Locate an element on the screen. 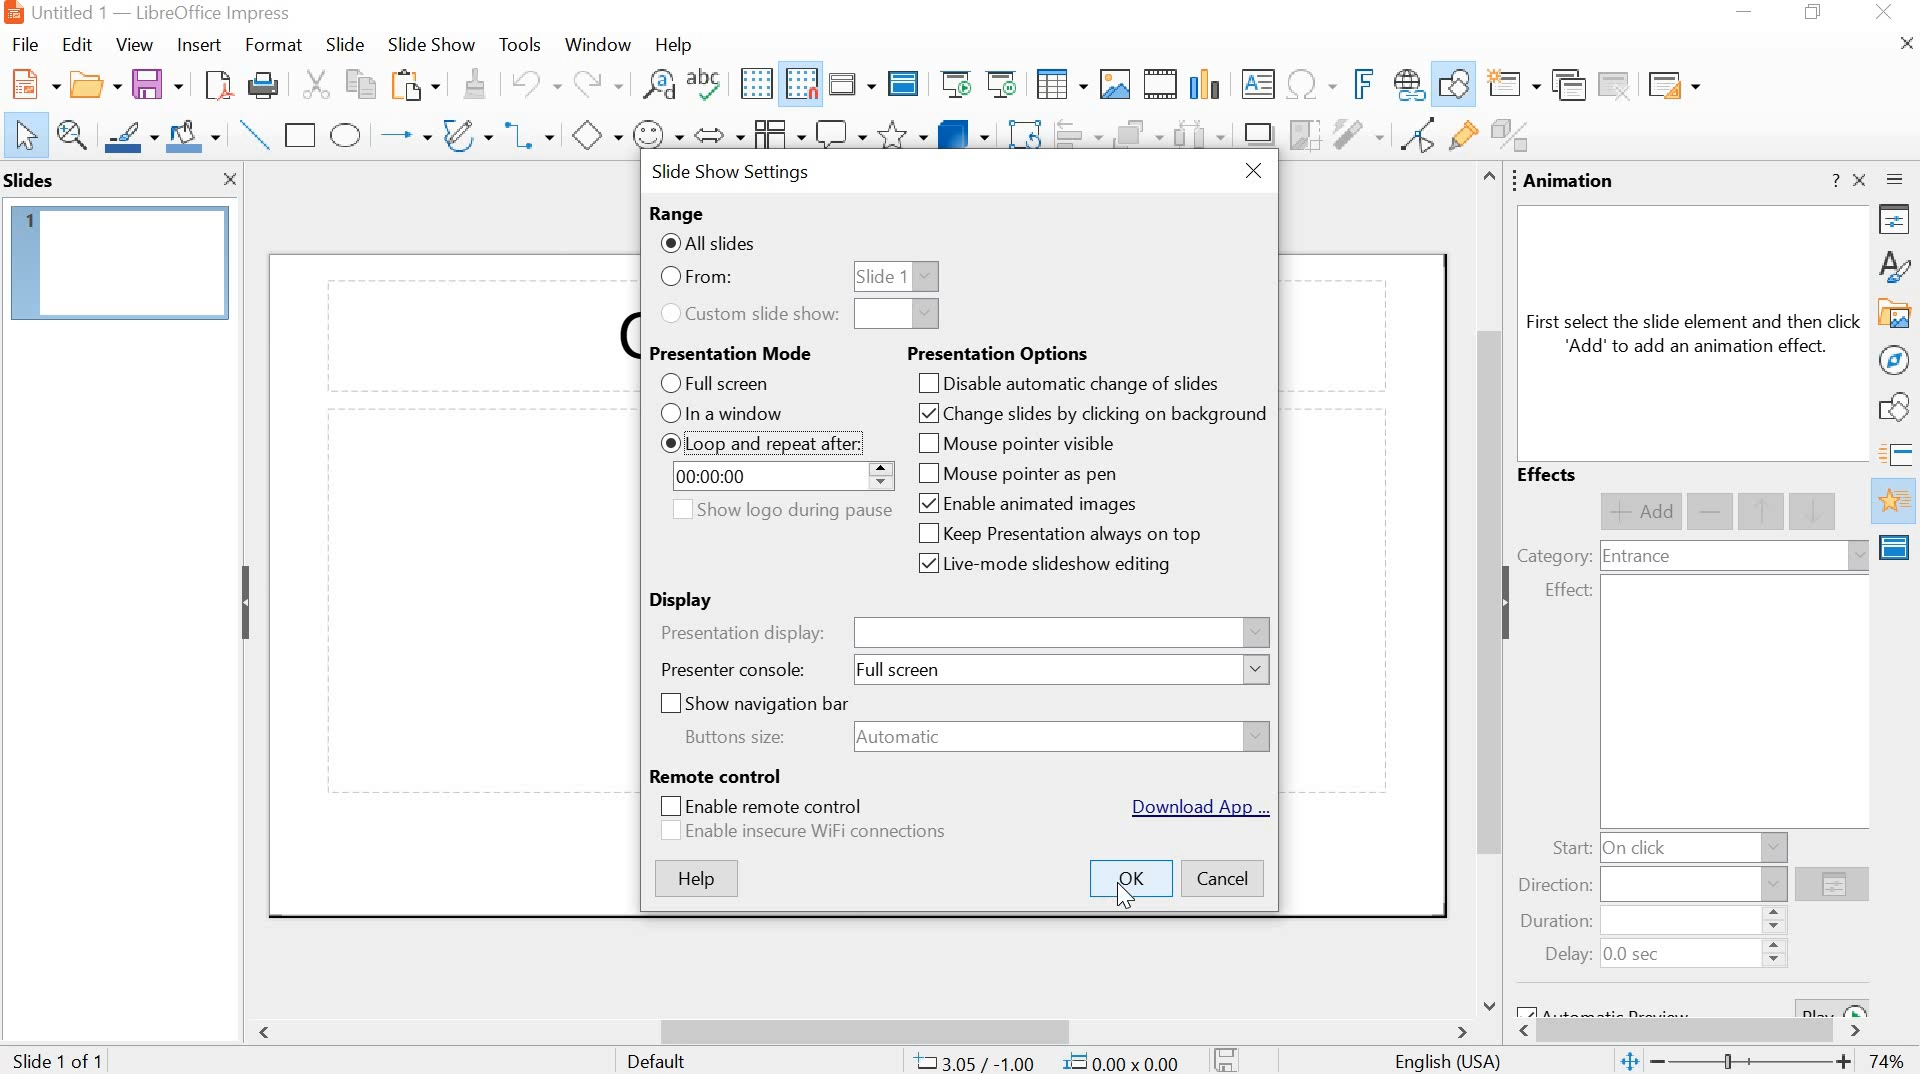 The image size is (1920, 1074). show logo during pause is located at coordinates (779, 510).